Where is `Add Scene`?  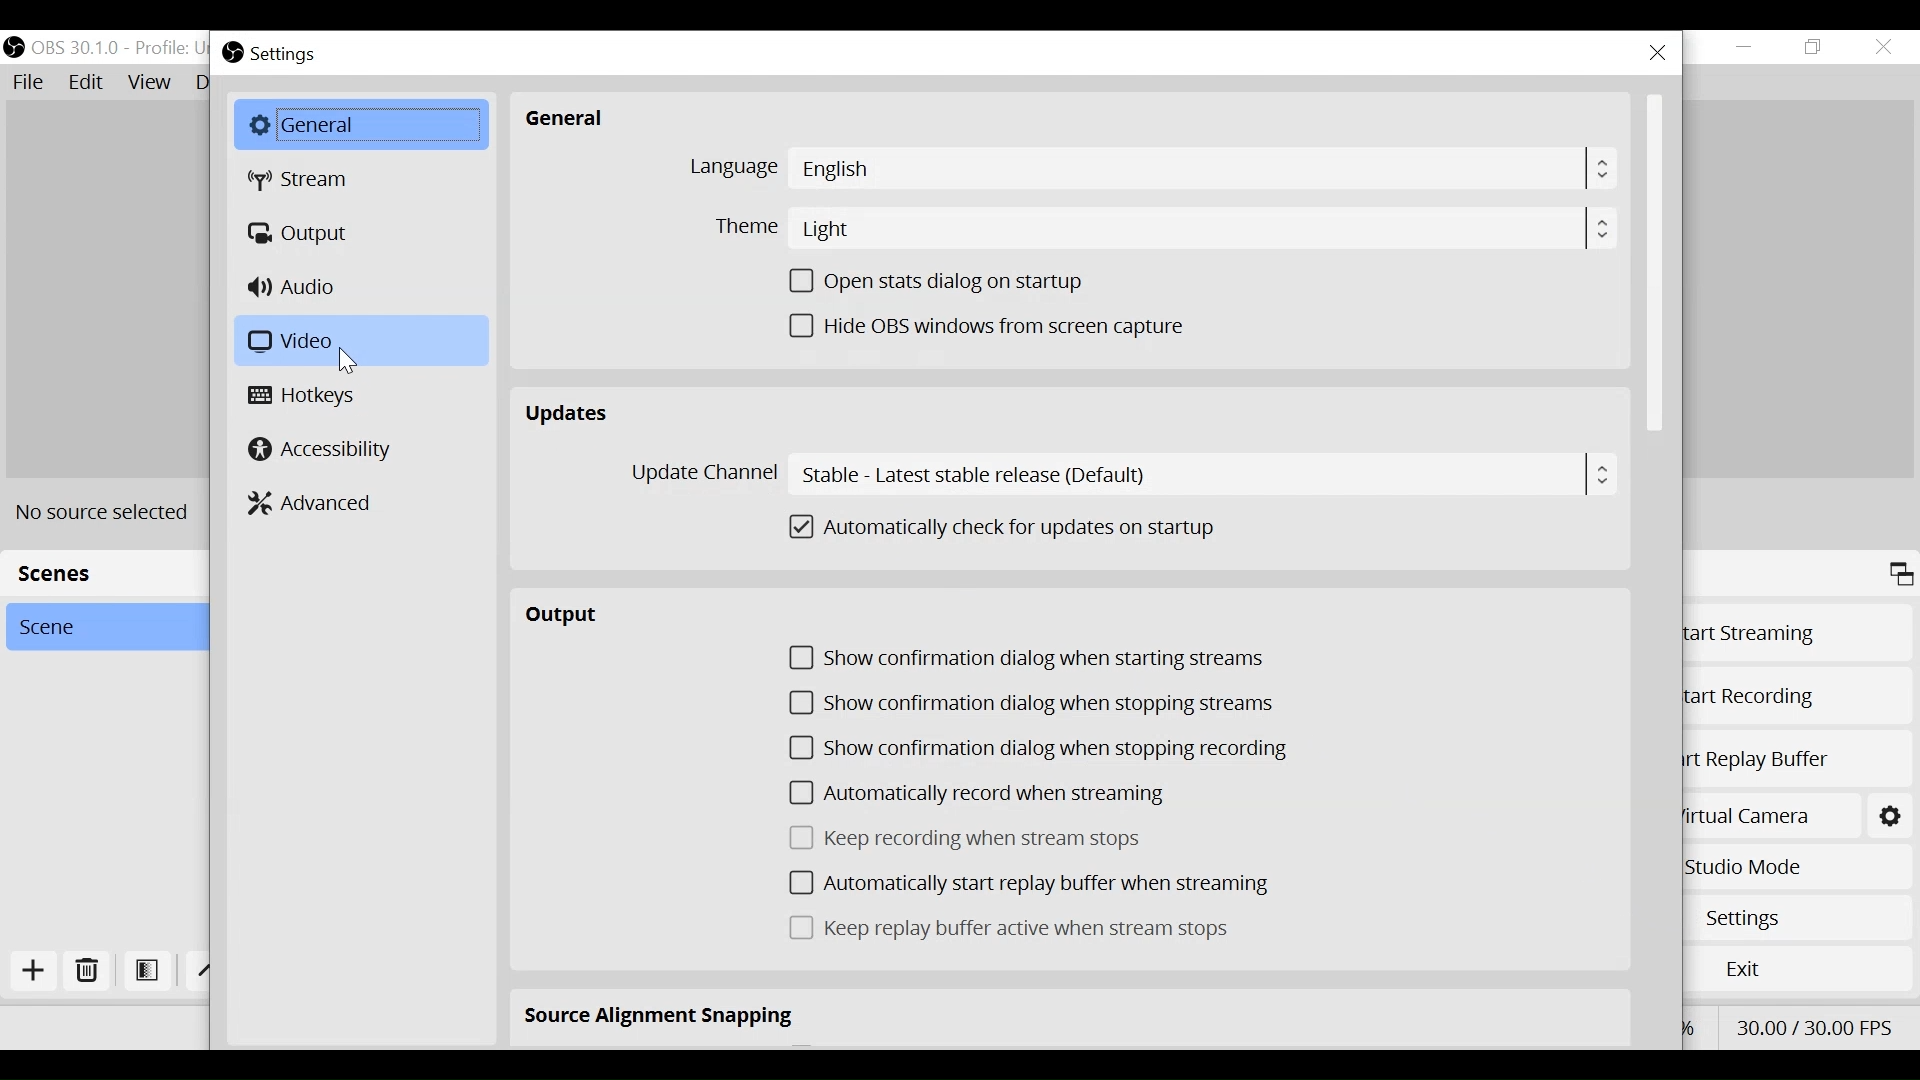
Add Scene is located at coordinates (39, 975).